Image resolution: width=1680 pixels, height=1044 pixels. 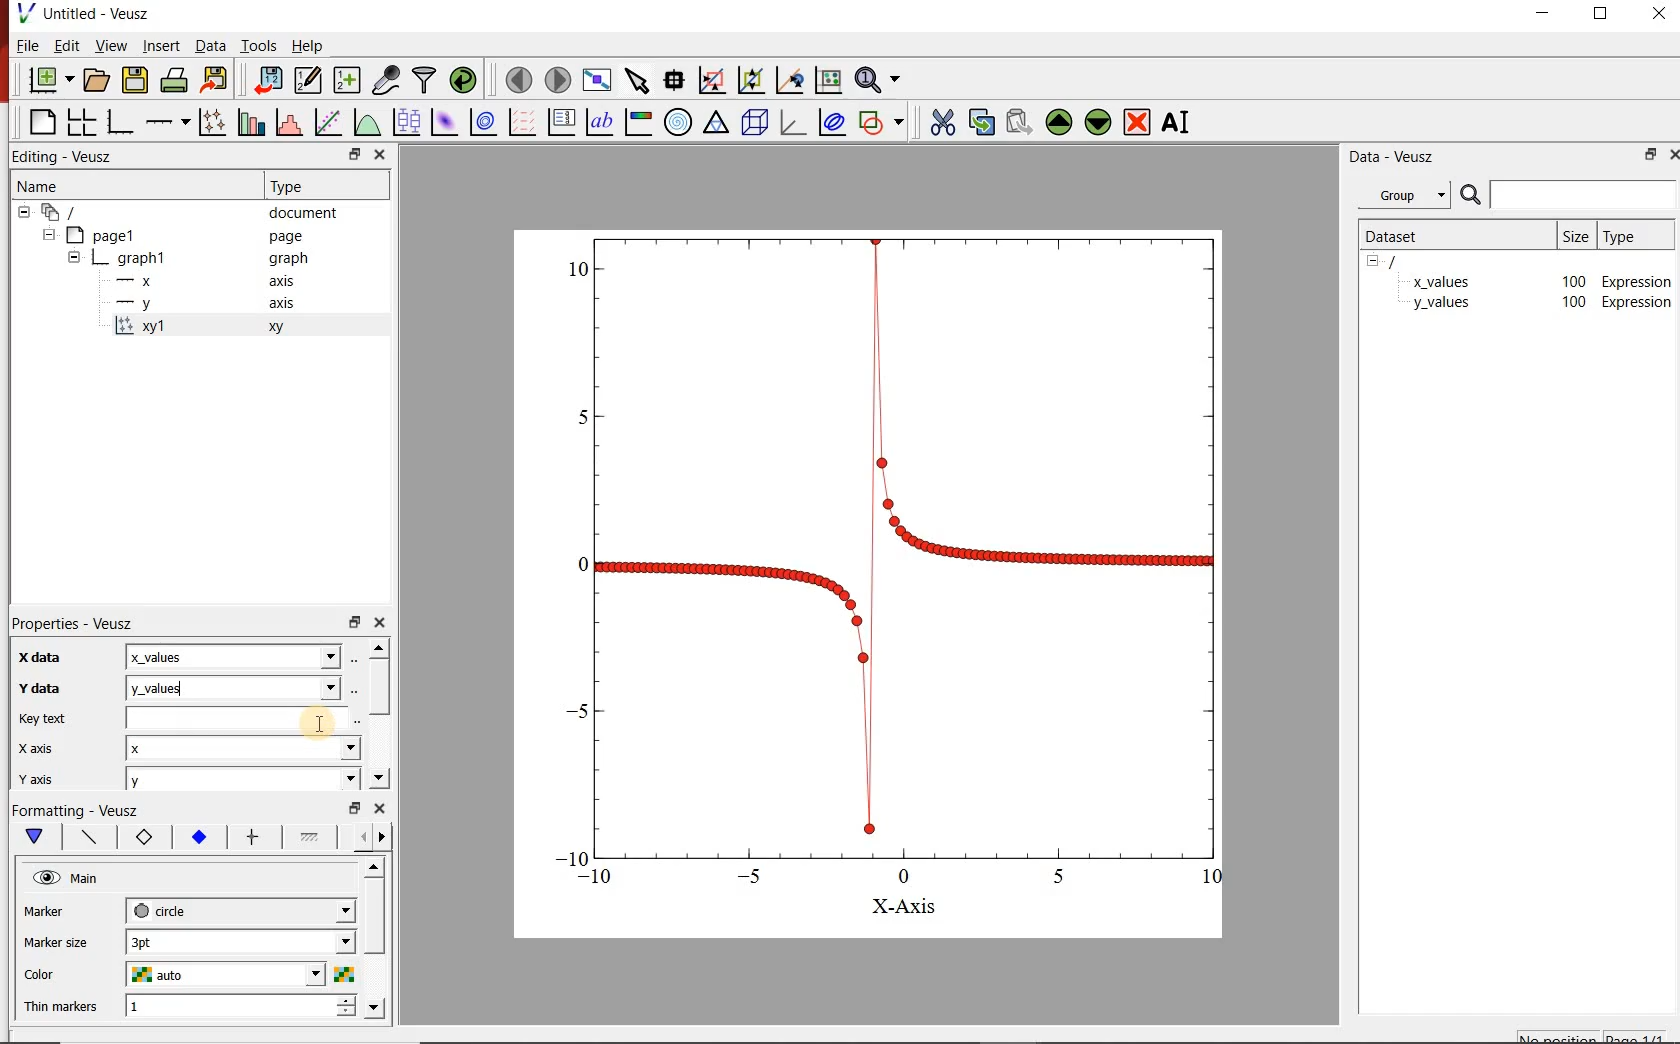 What do you see at coordinates (1098, 125) in the screenshot?
I see `move down the selected widget` at bounding box center [1098, 125].